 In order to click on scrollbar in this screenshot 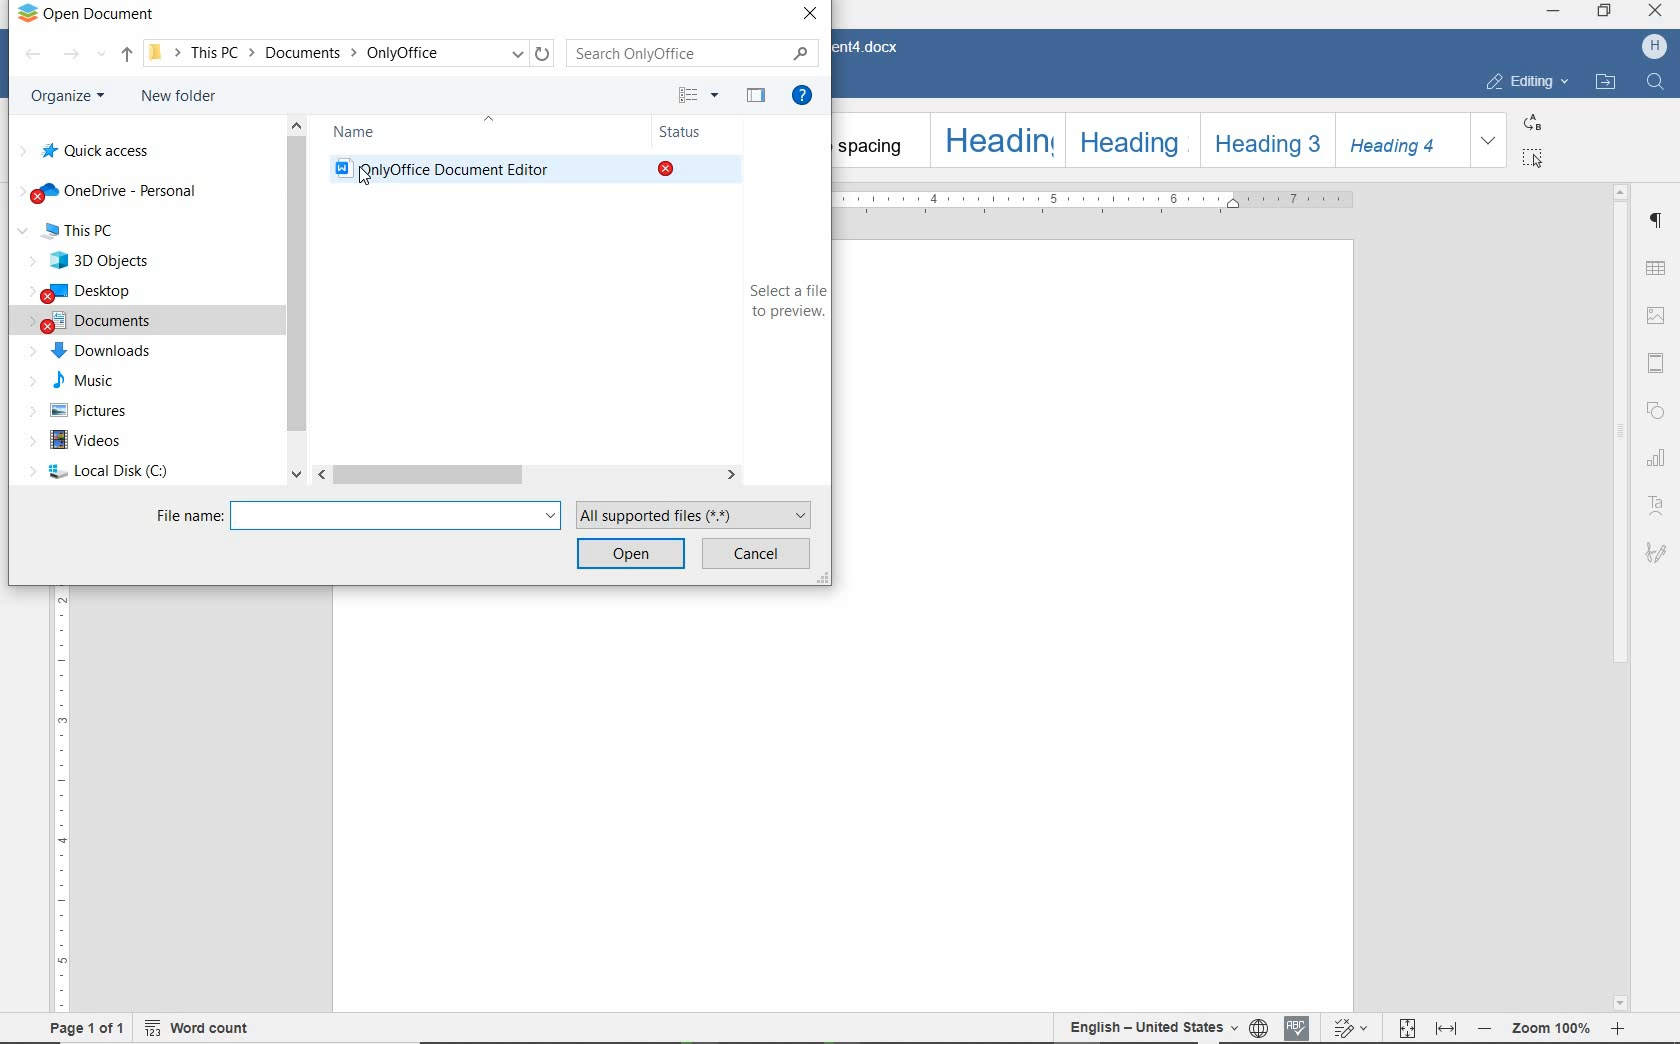, I will do `click(296, 298)`.